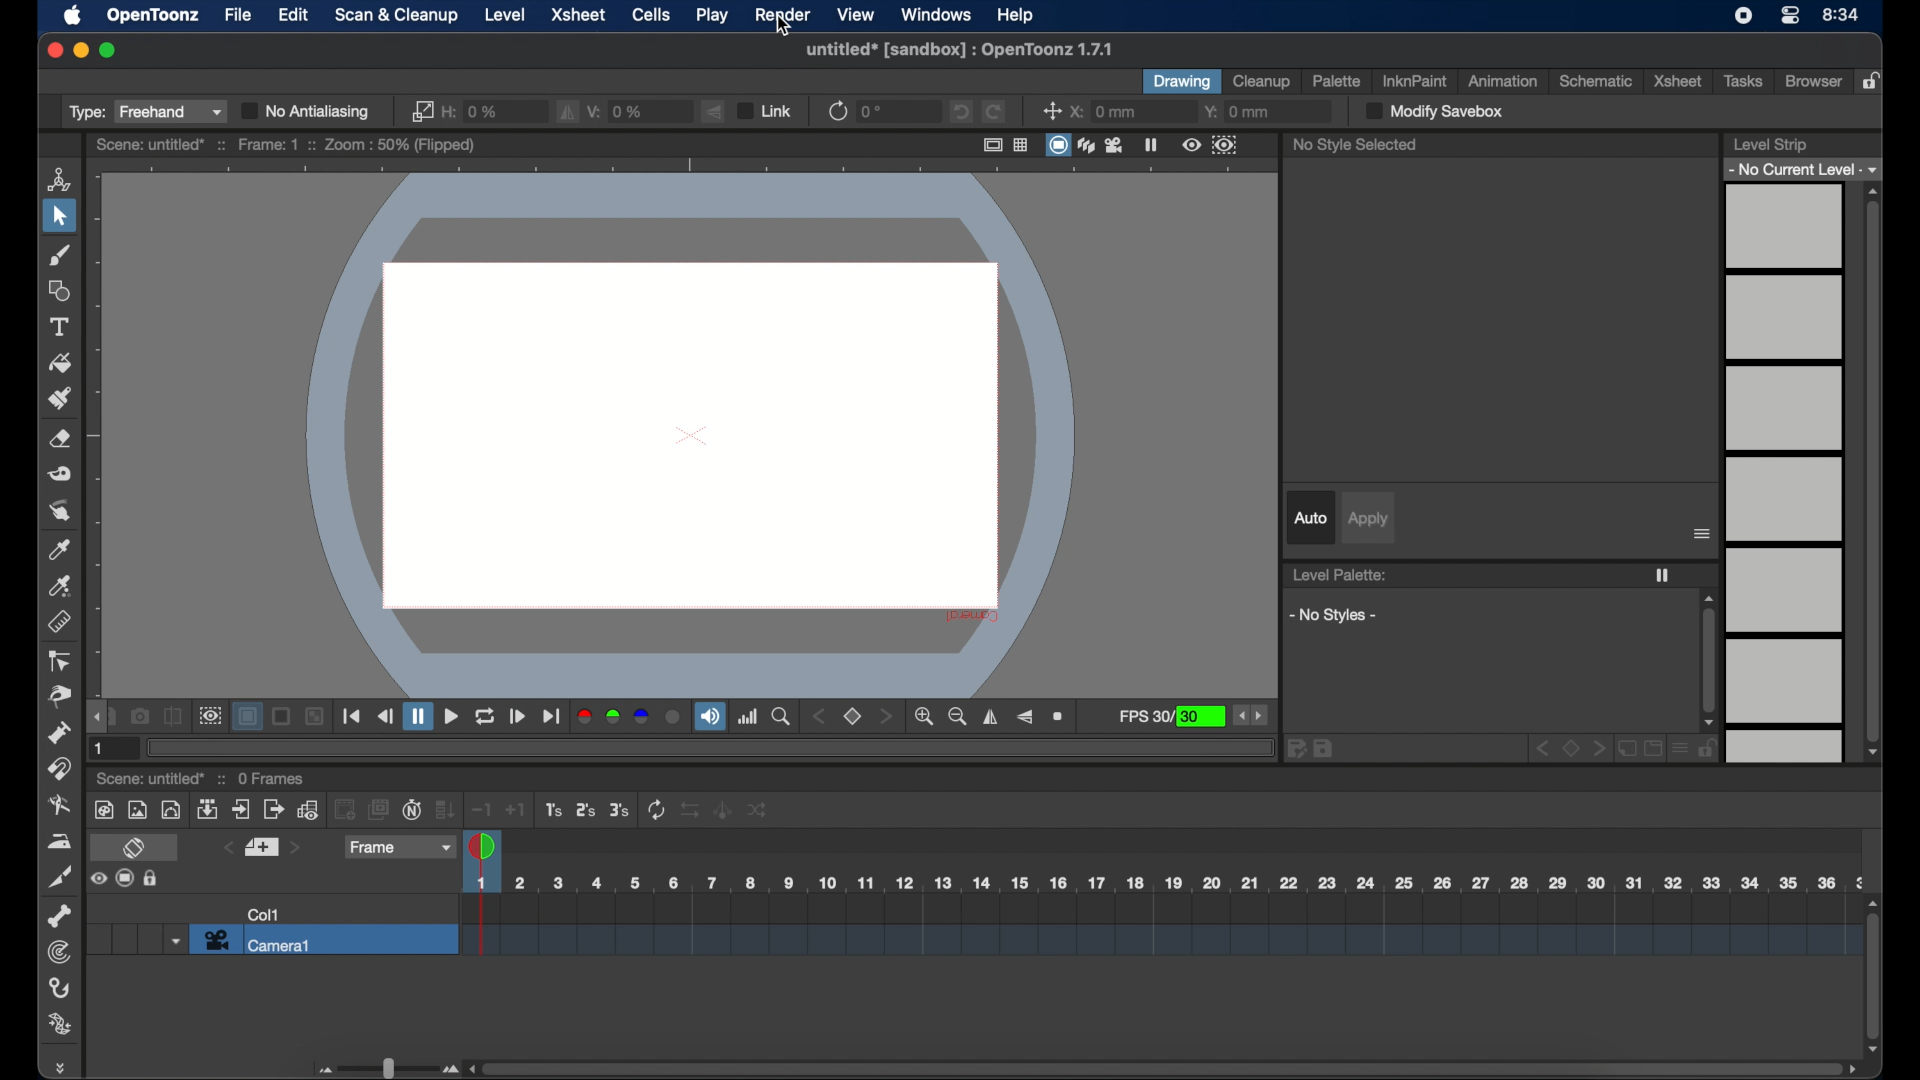 This screenshot has height=1080, width=1920. What do you see at coordinates (62, 439) in the screenshot?
I see `eraser tool` at bounding box center [62, 439].